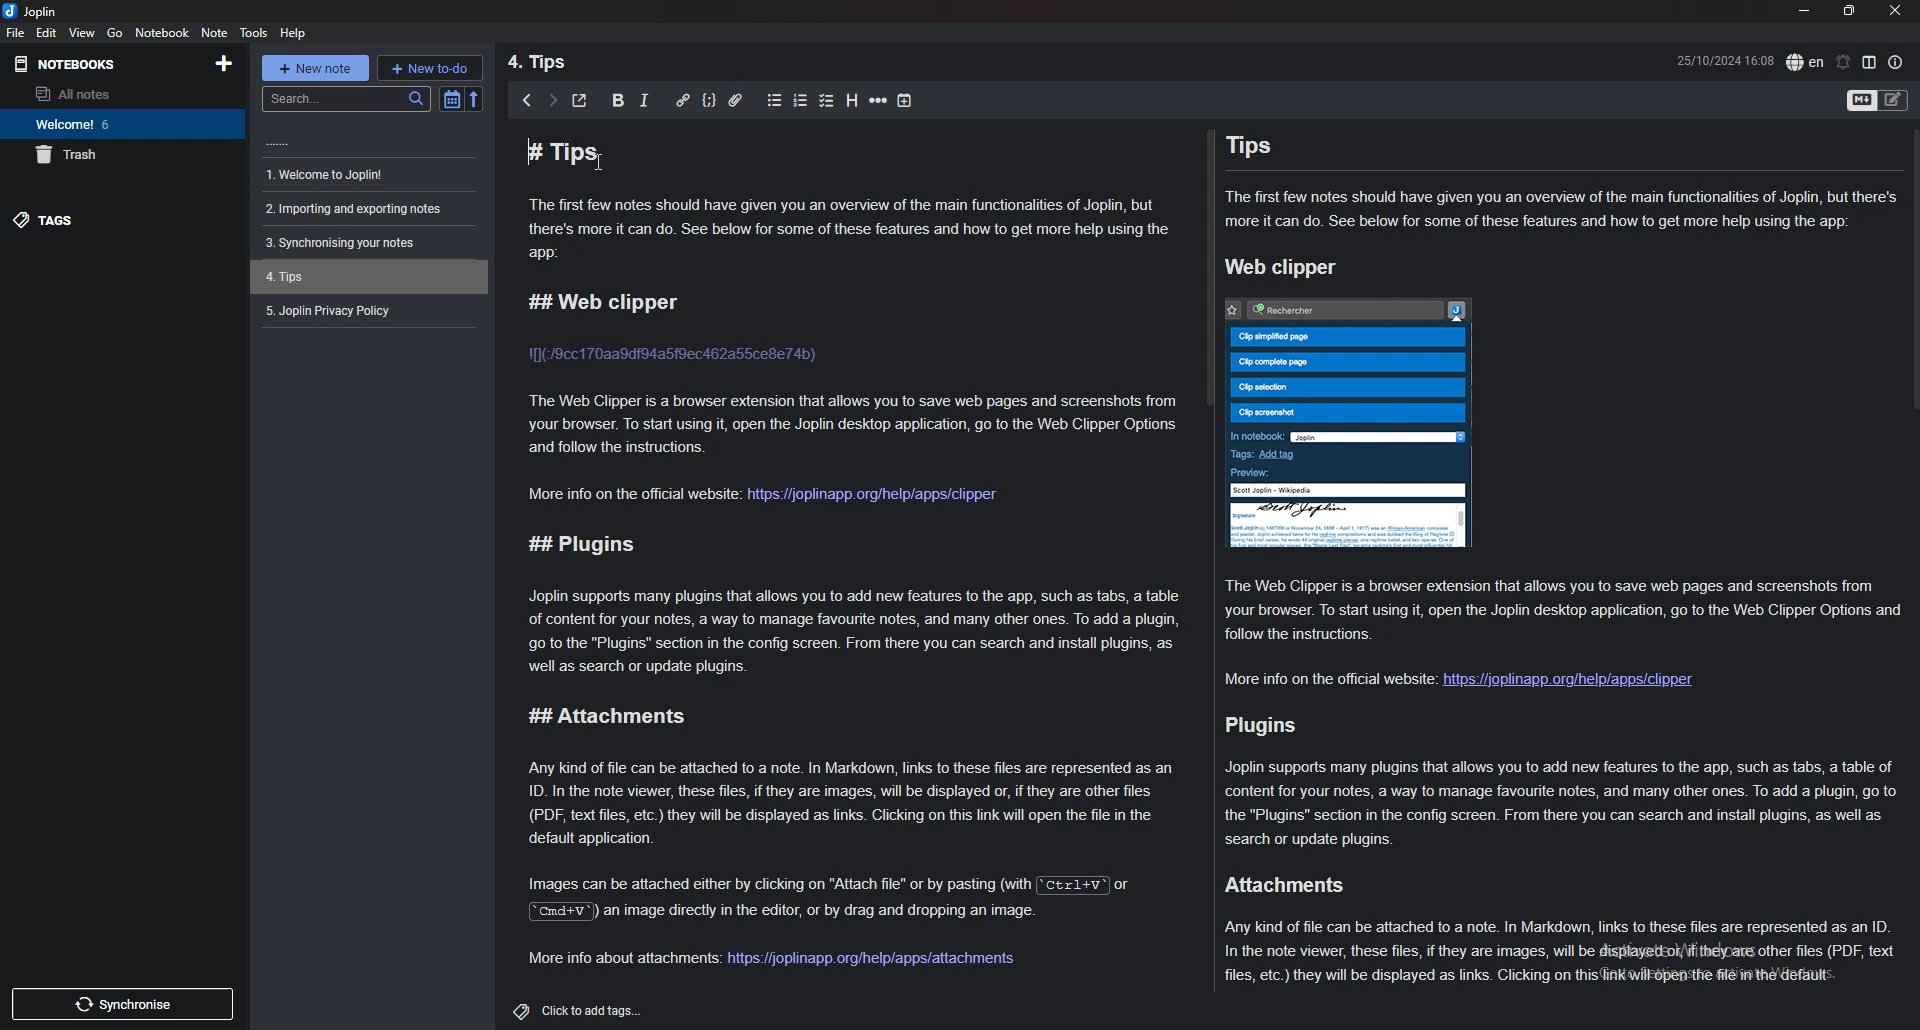 This screenshot has height=1030, width=1920. What do you see at coordinates (616, 101) in the screenshot?
I see `bold` at bounding box center [616, 101].